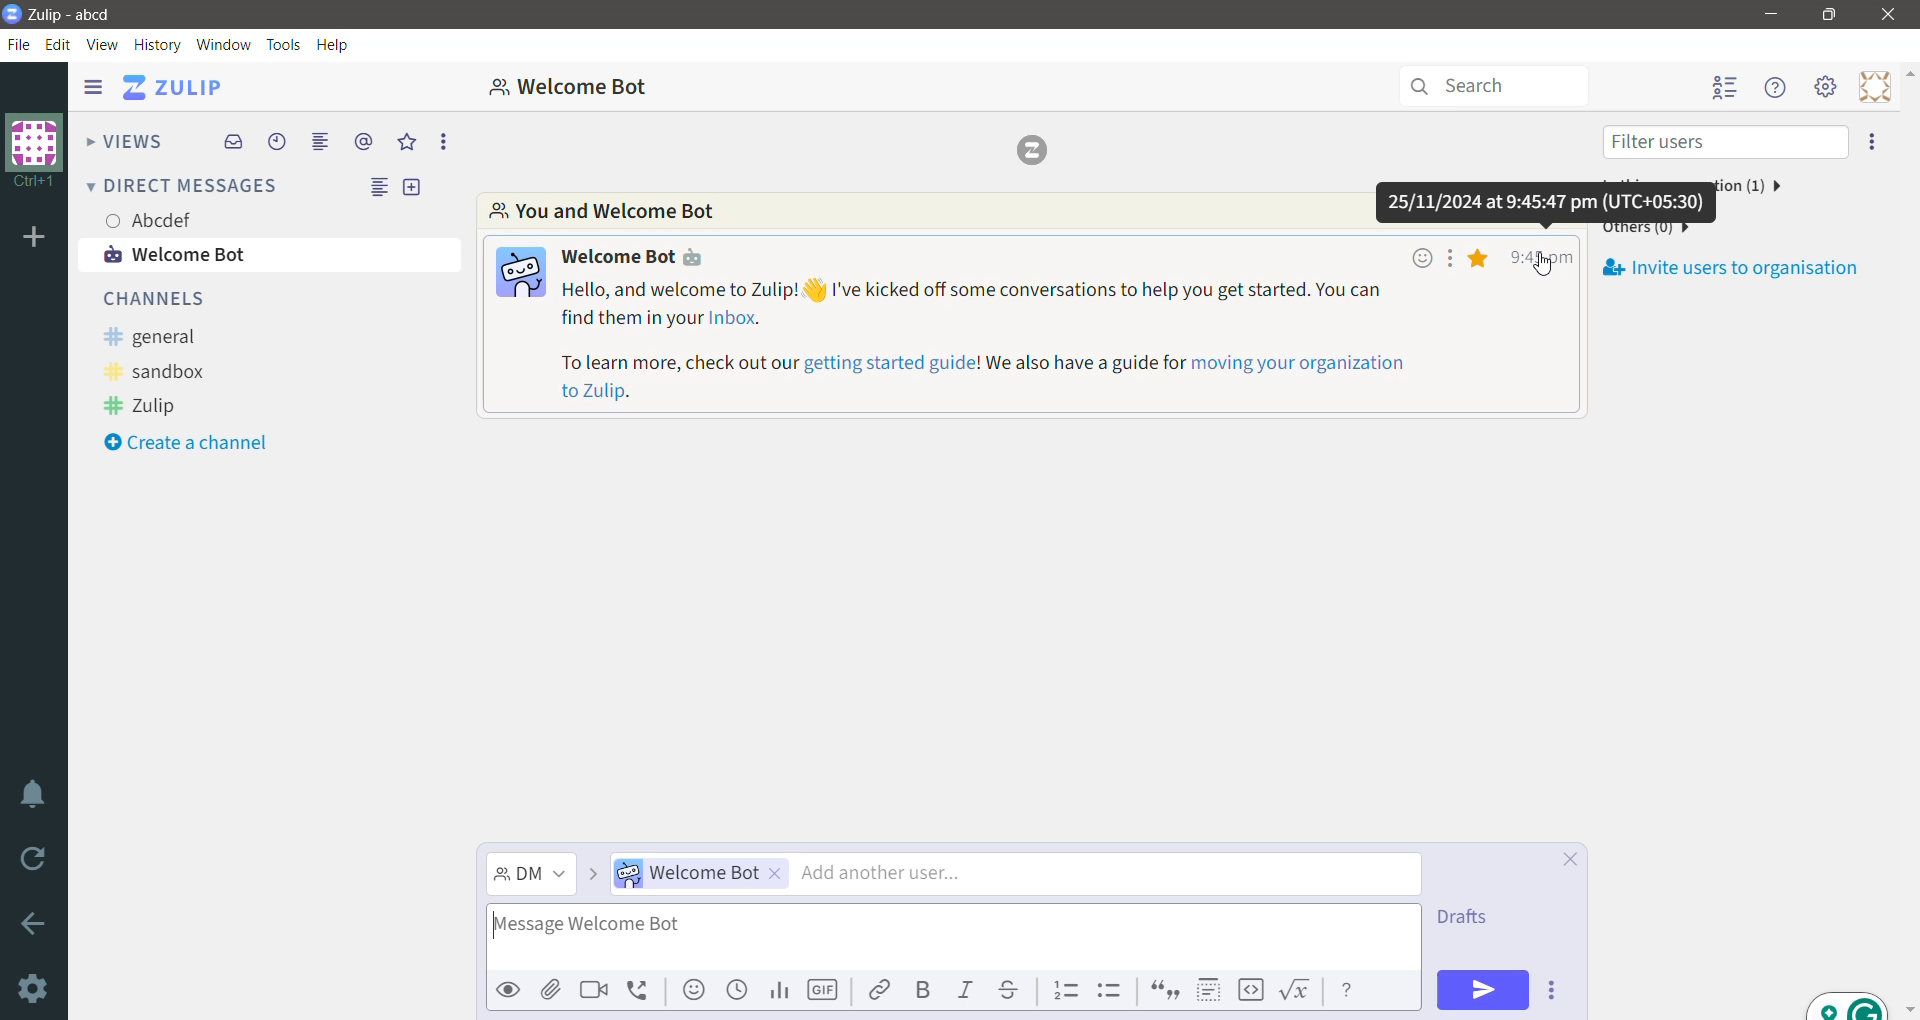  I want to click on Add emoji, so click(691, 991).